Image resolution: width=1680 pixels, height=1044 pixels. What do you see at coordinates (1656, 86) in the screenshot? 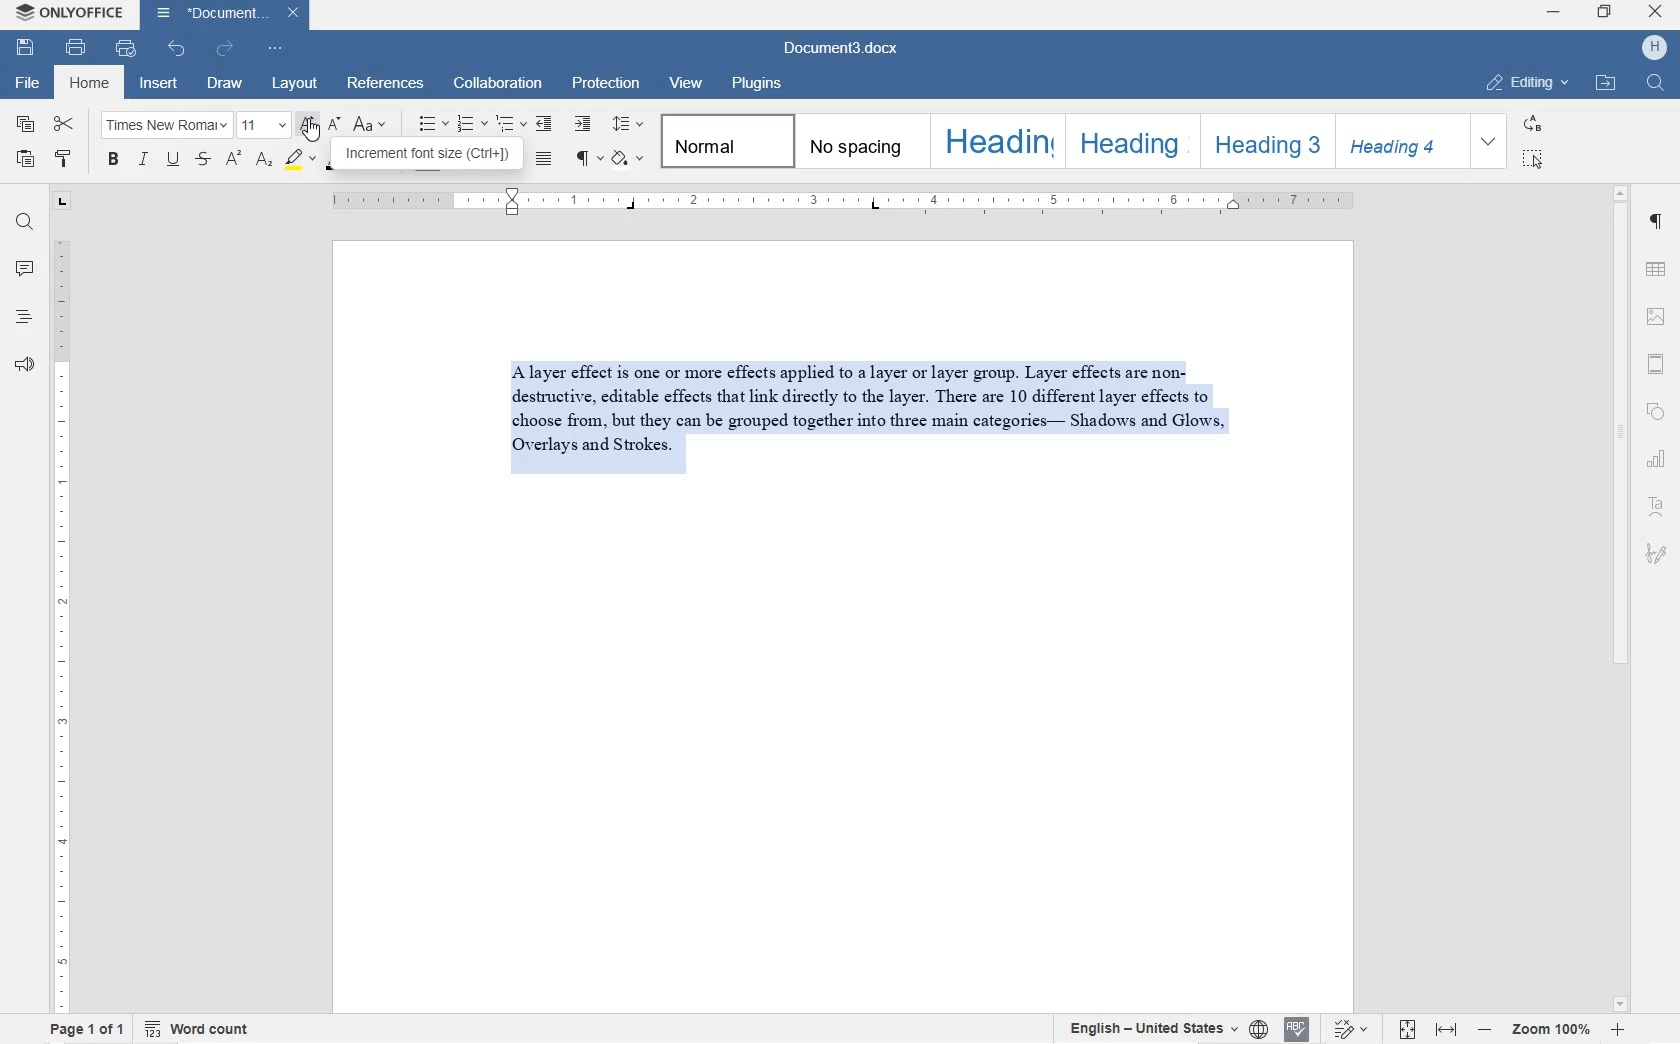
I see `FIND` at bounding box center [1656, 86].